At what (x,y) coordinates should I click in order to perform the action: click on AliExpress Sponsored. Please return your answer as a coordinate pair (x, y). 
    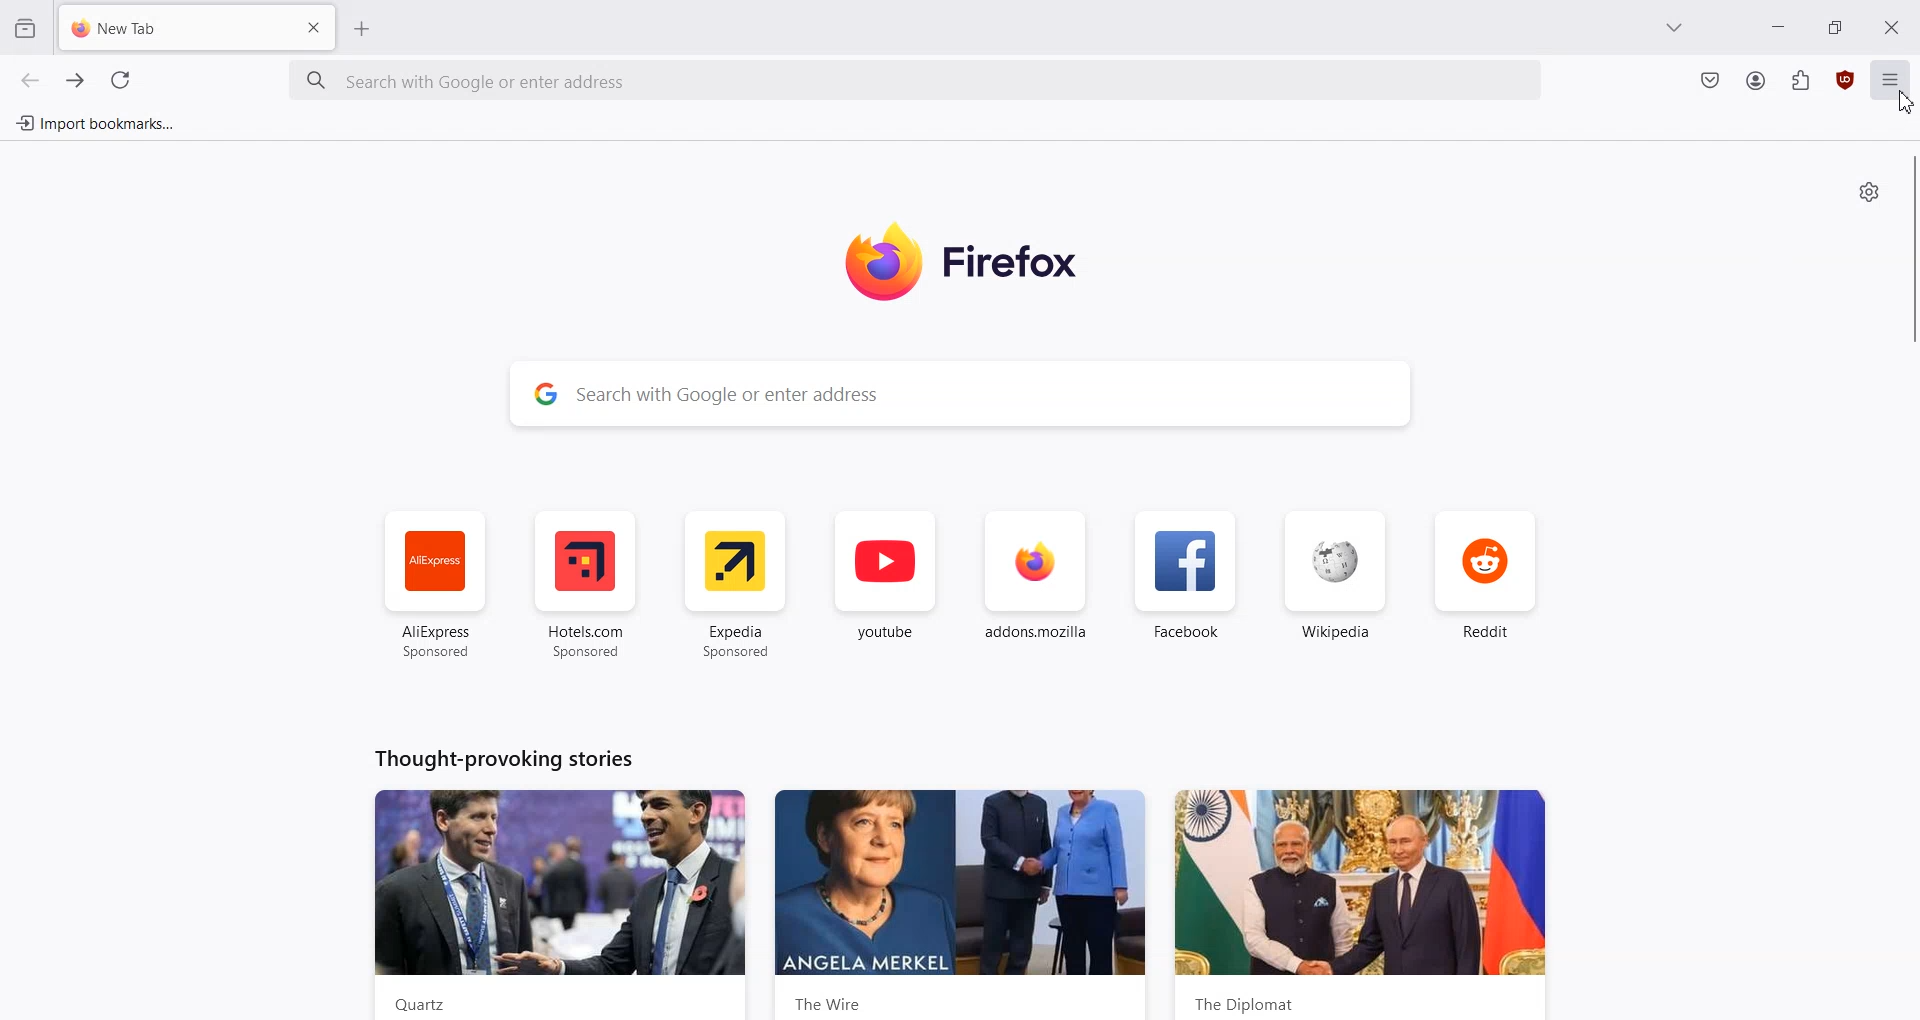
    Looking at the image, I should click on (431, 585).